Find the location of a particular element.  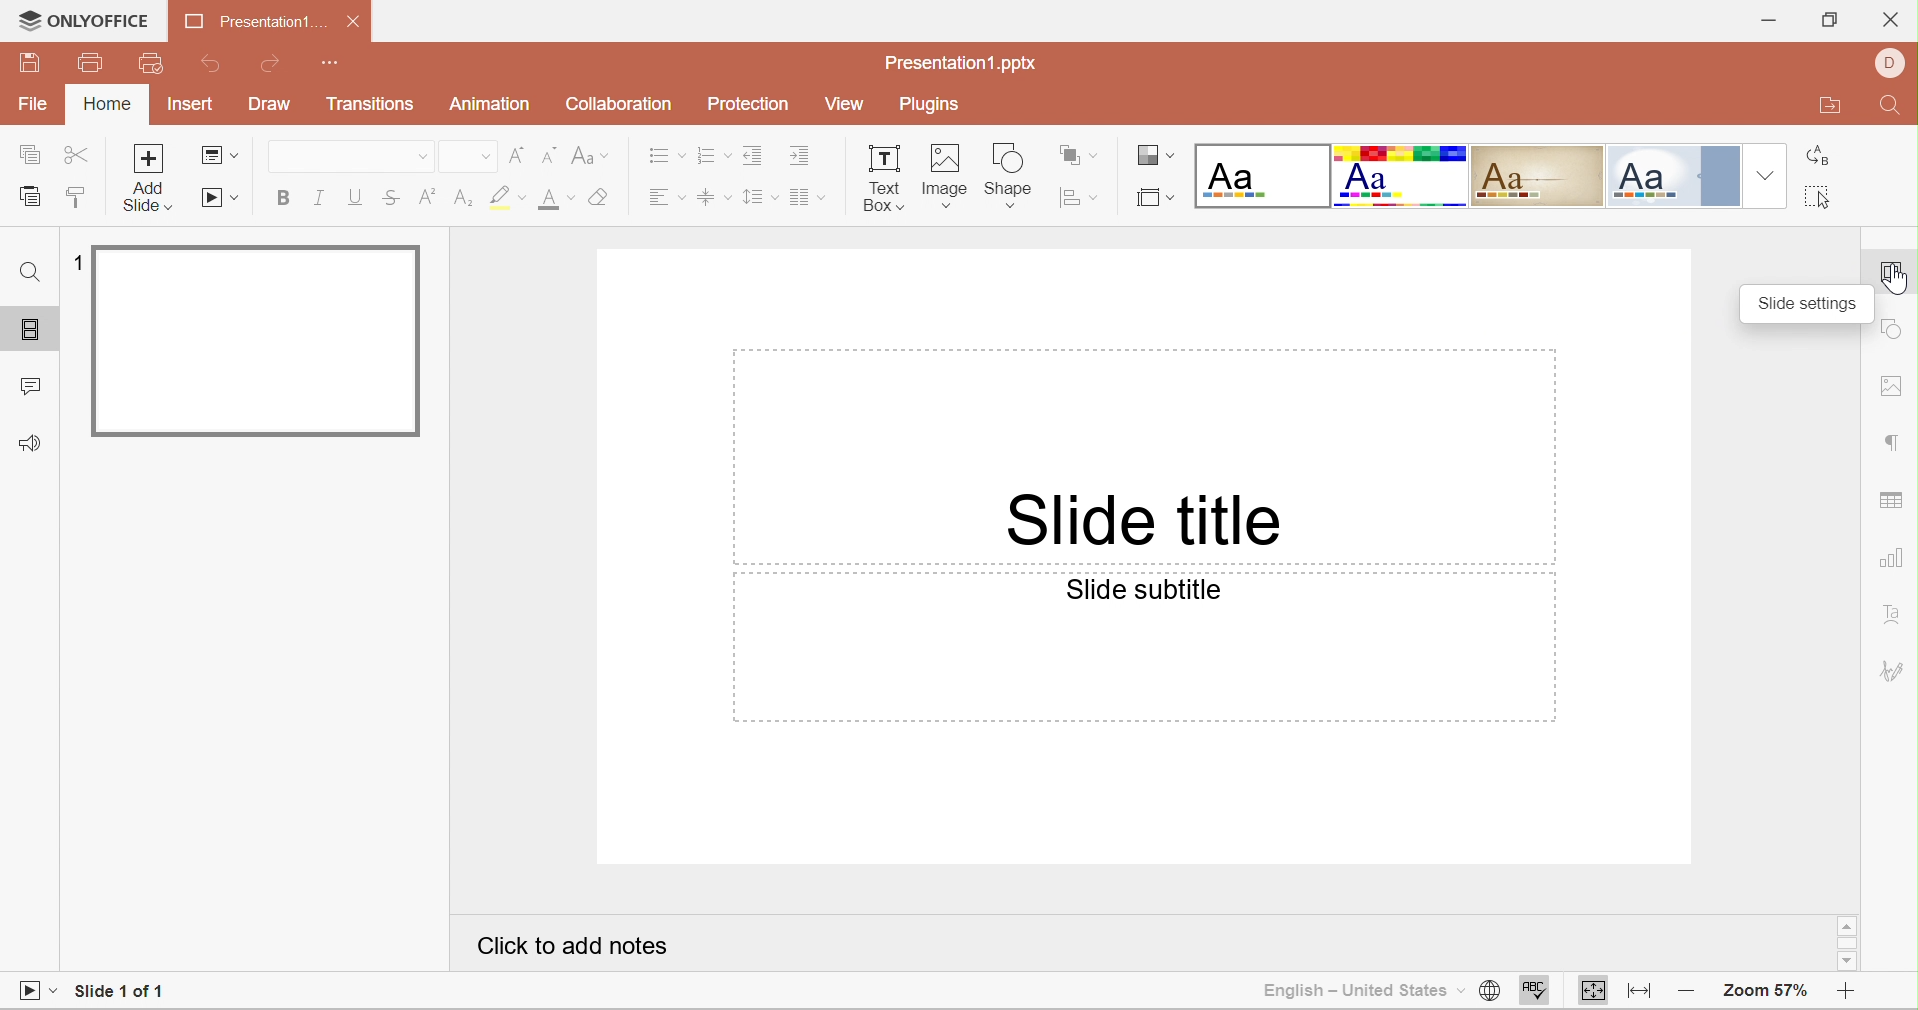

Slide settings is located at coordinates (1810, 302).